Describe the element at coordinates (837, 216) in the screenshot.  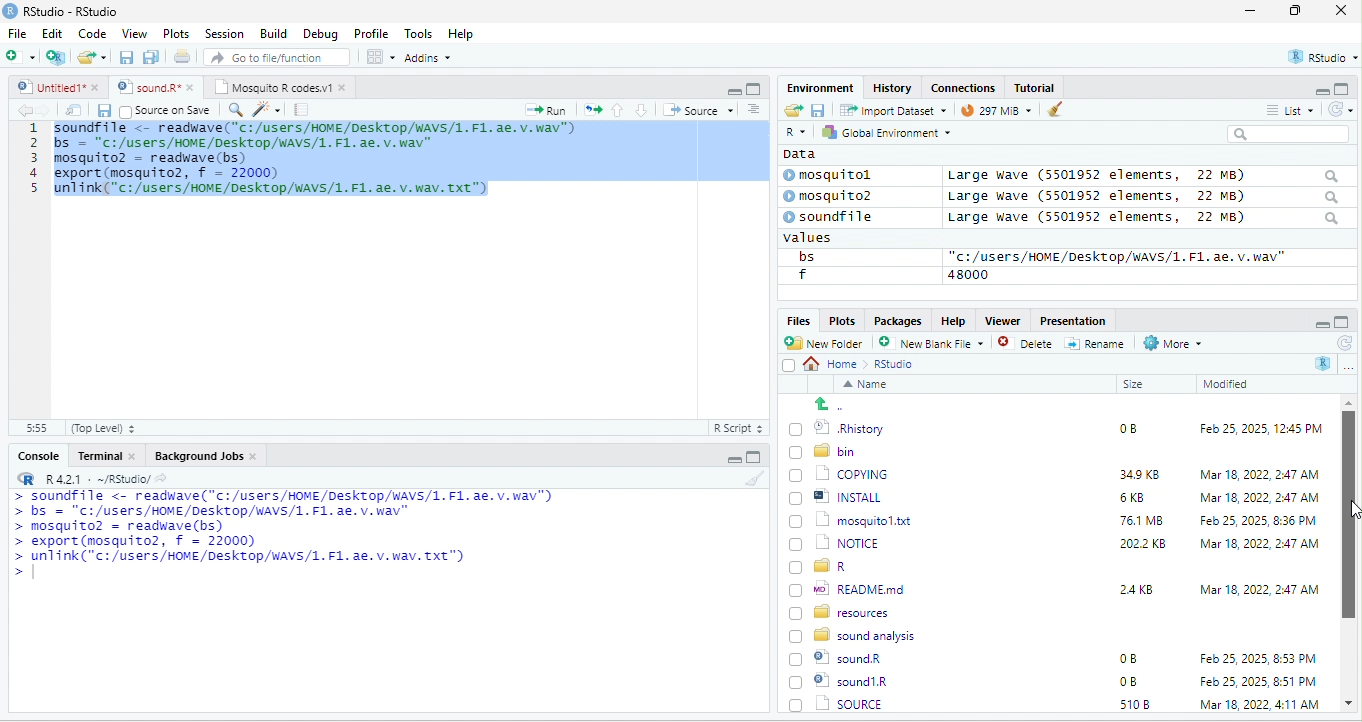
I see `© soundfile` at that location.